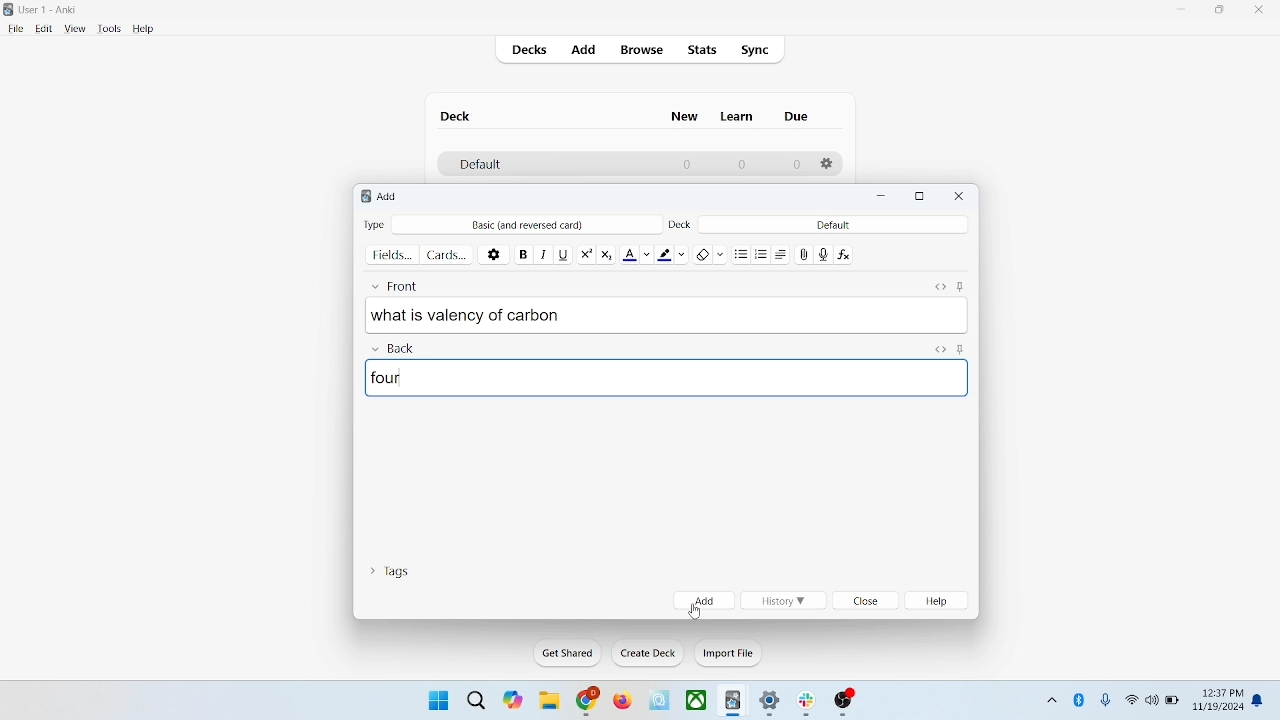  I want to click on notification, so click(1262, 699).